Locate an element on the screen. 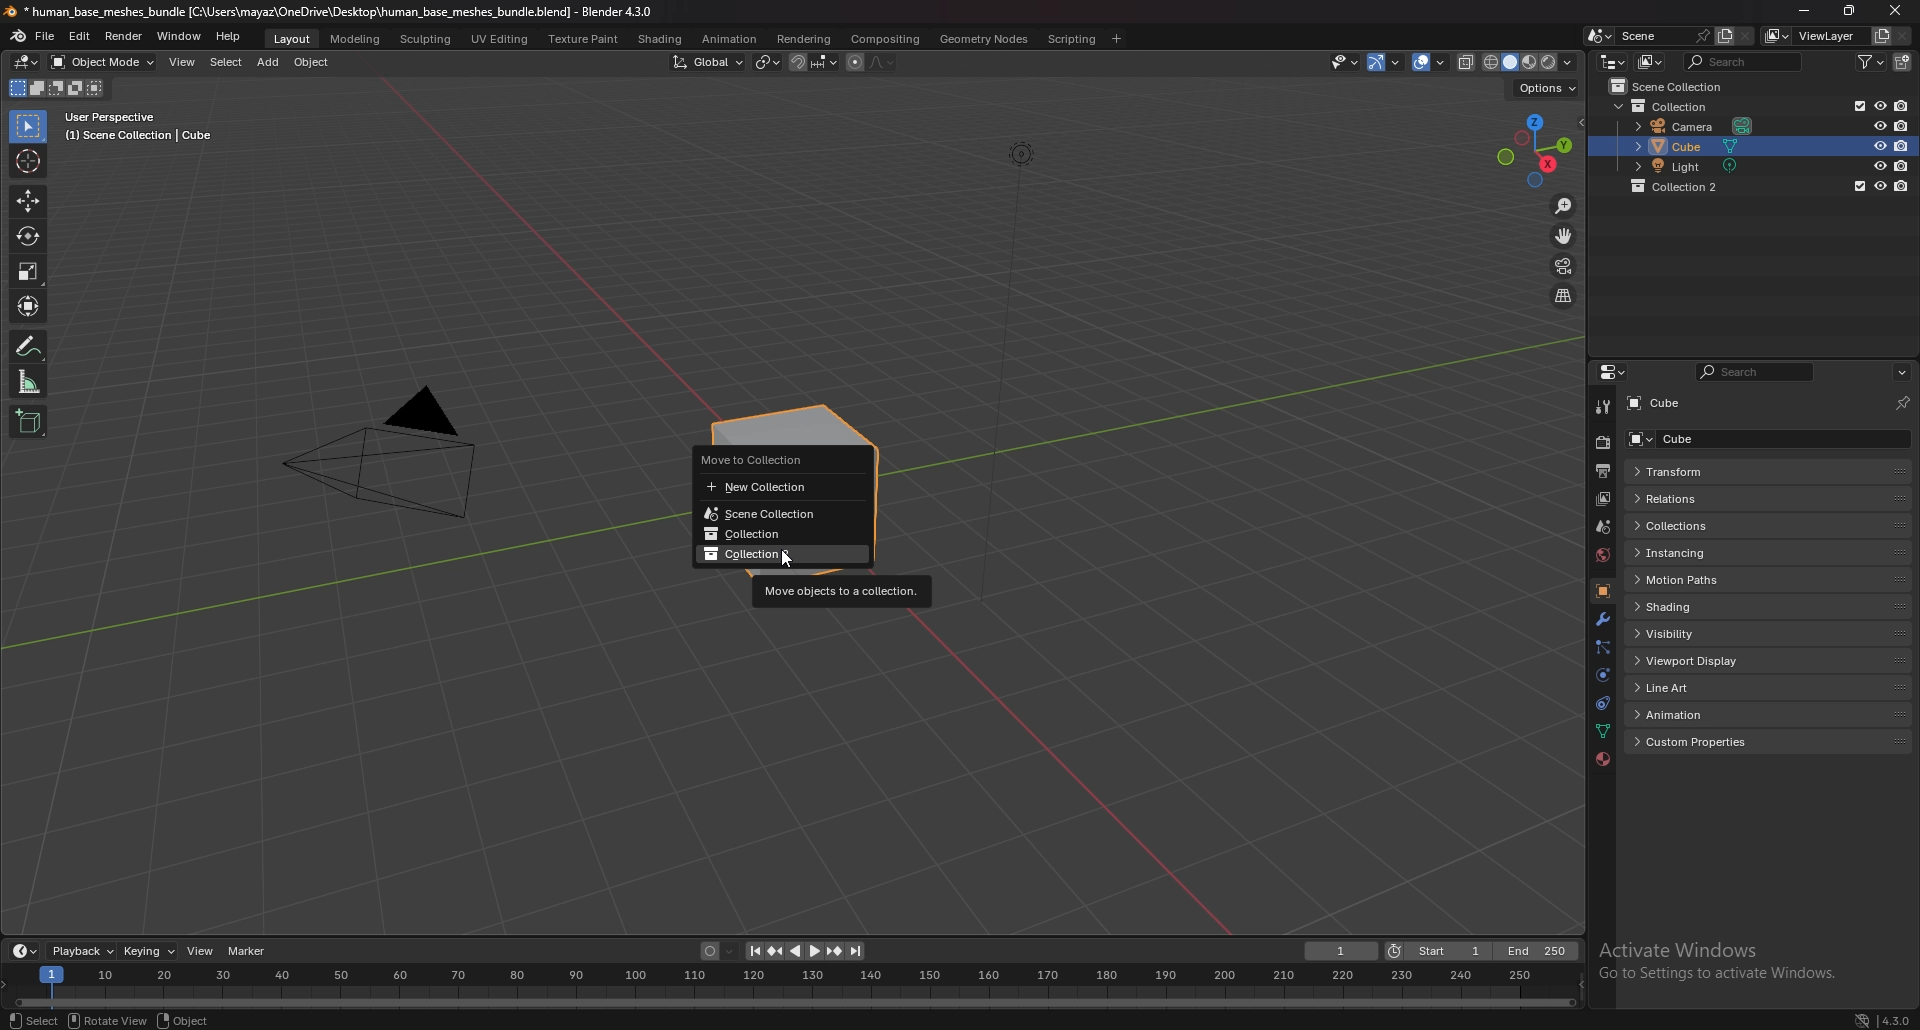  browse scene is located at coordinates (1600, 36).